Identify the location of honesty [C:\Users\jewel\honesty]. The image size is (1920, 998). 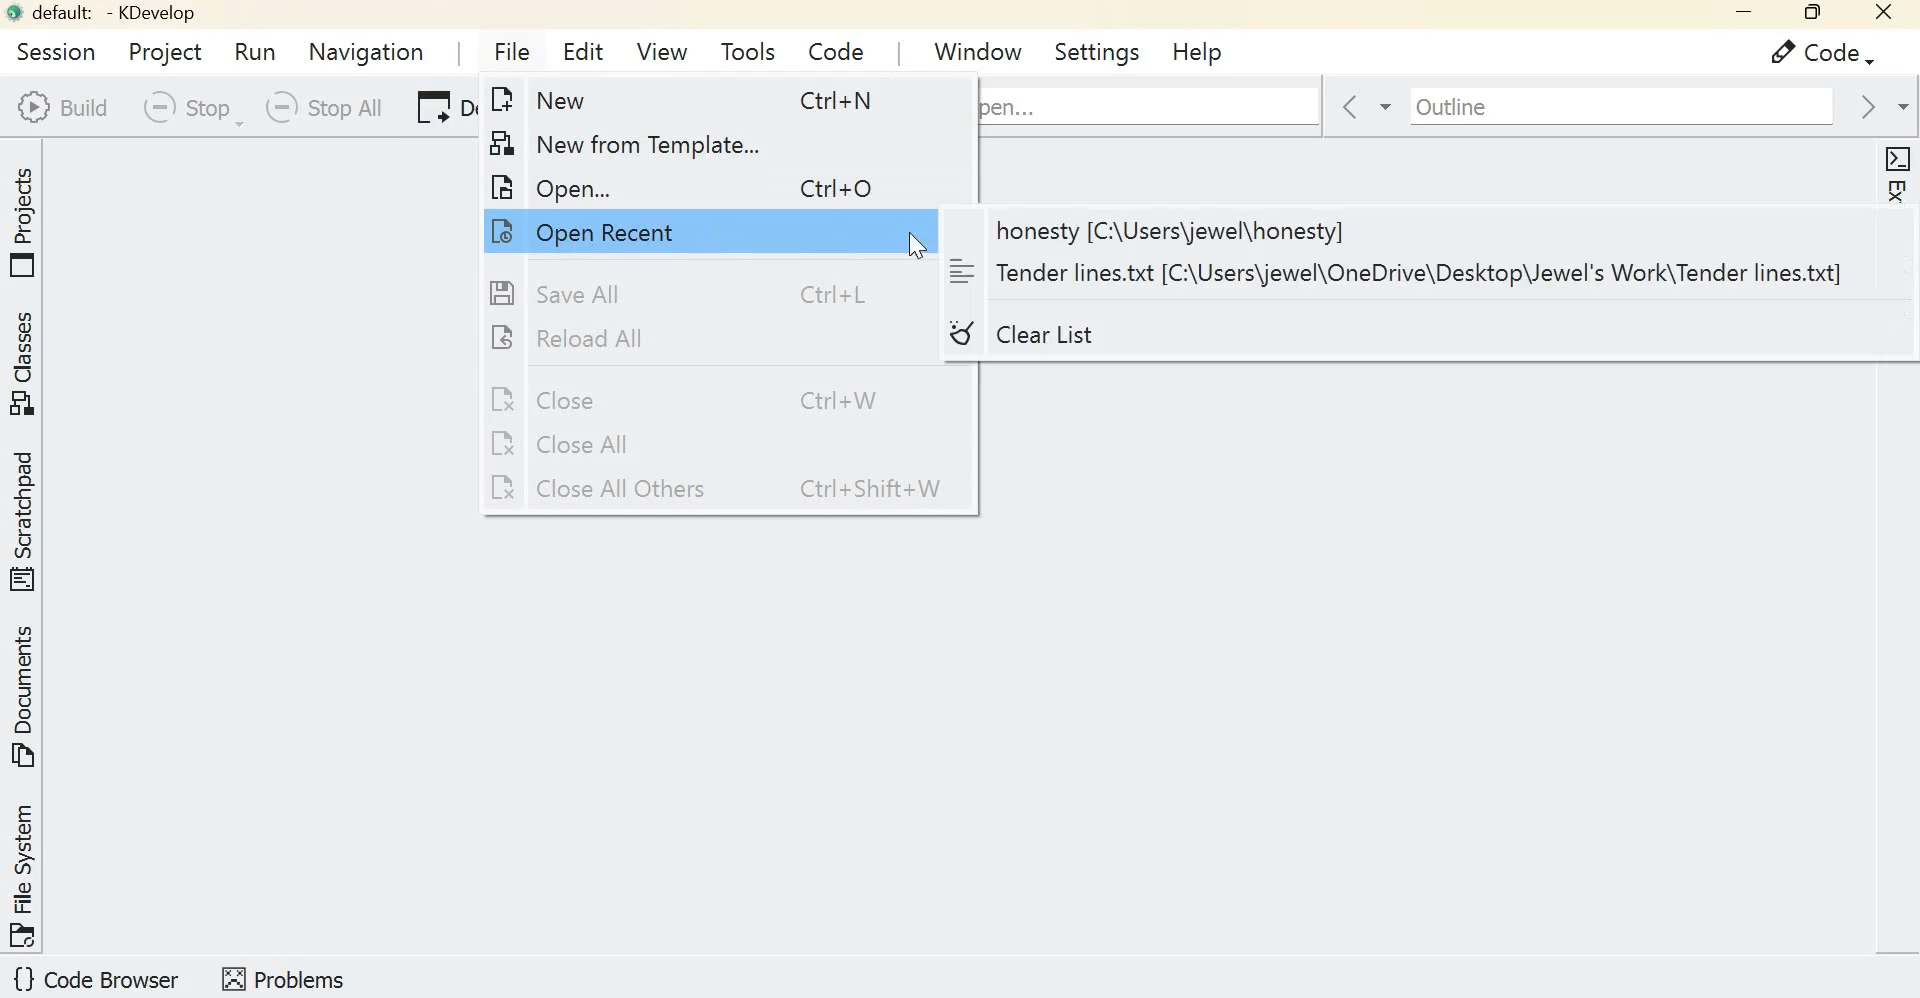
(1416, 231).